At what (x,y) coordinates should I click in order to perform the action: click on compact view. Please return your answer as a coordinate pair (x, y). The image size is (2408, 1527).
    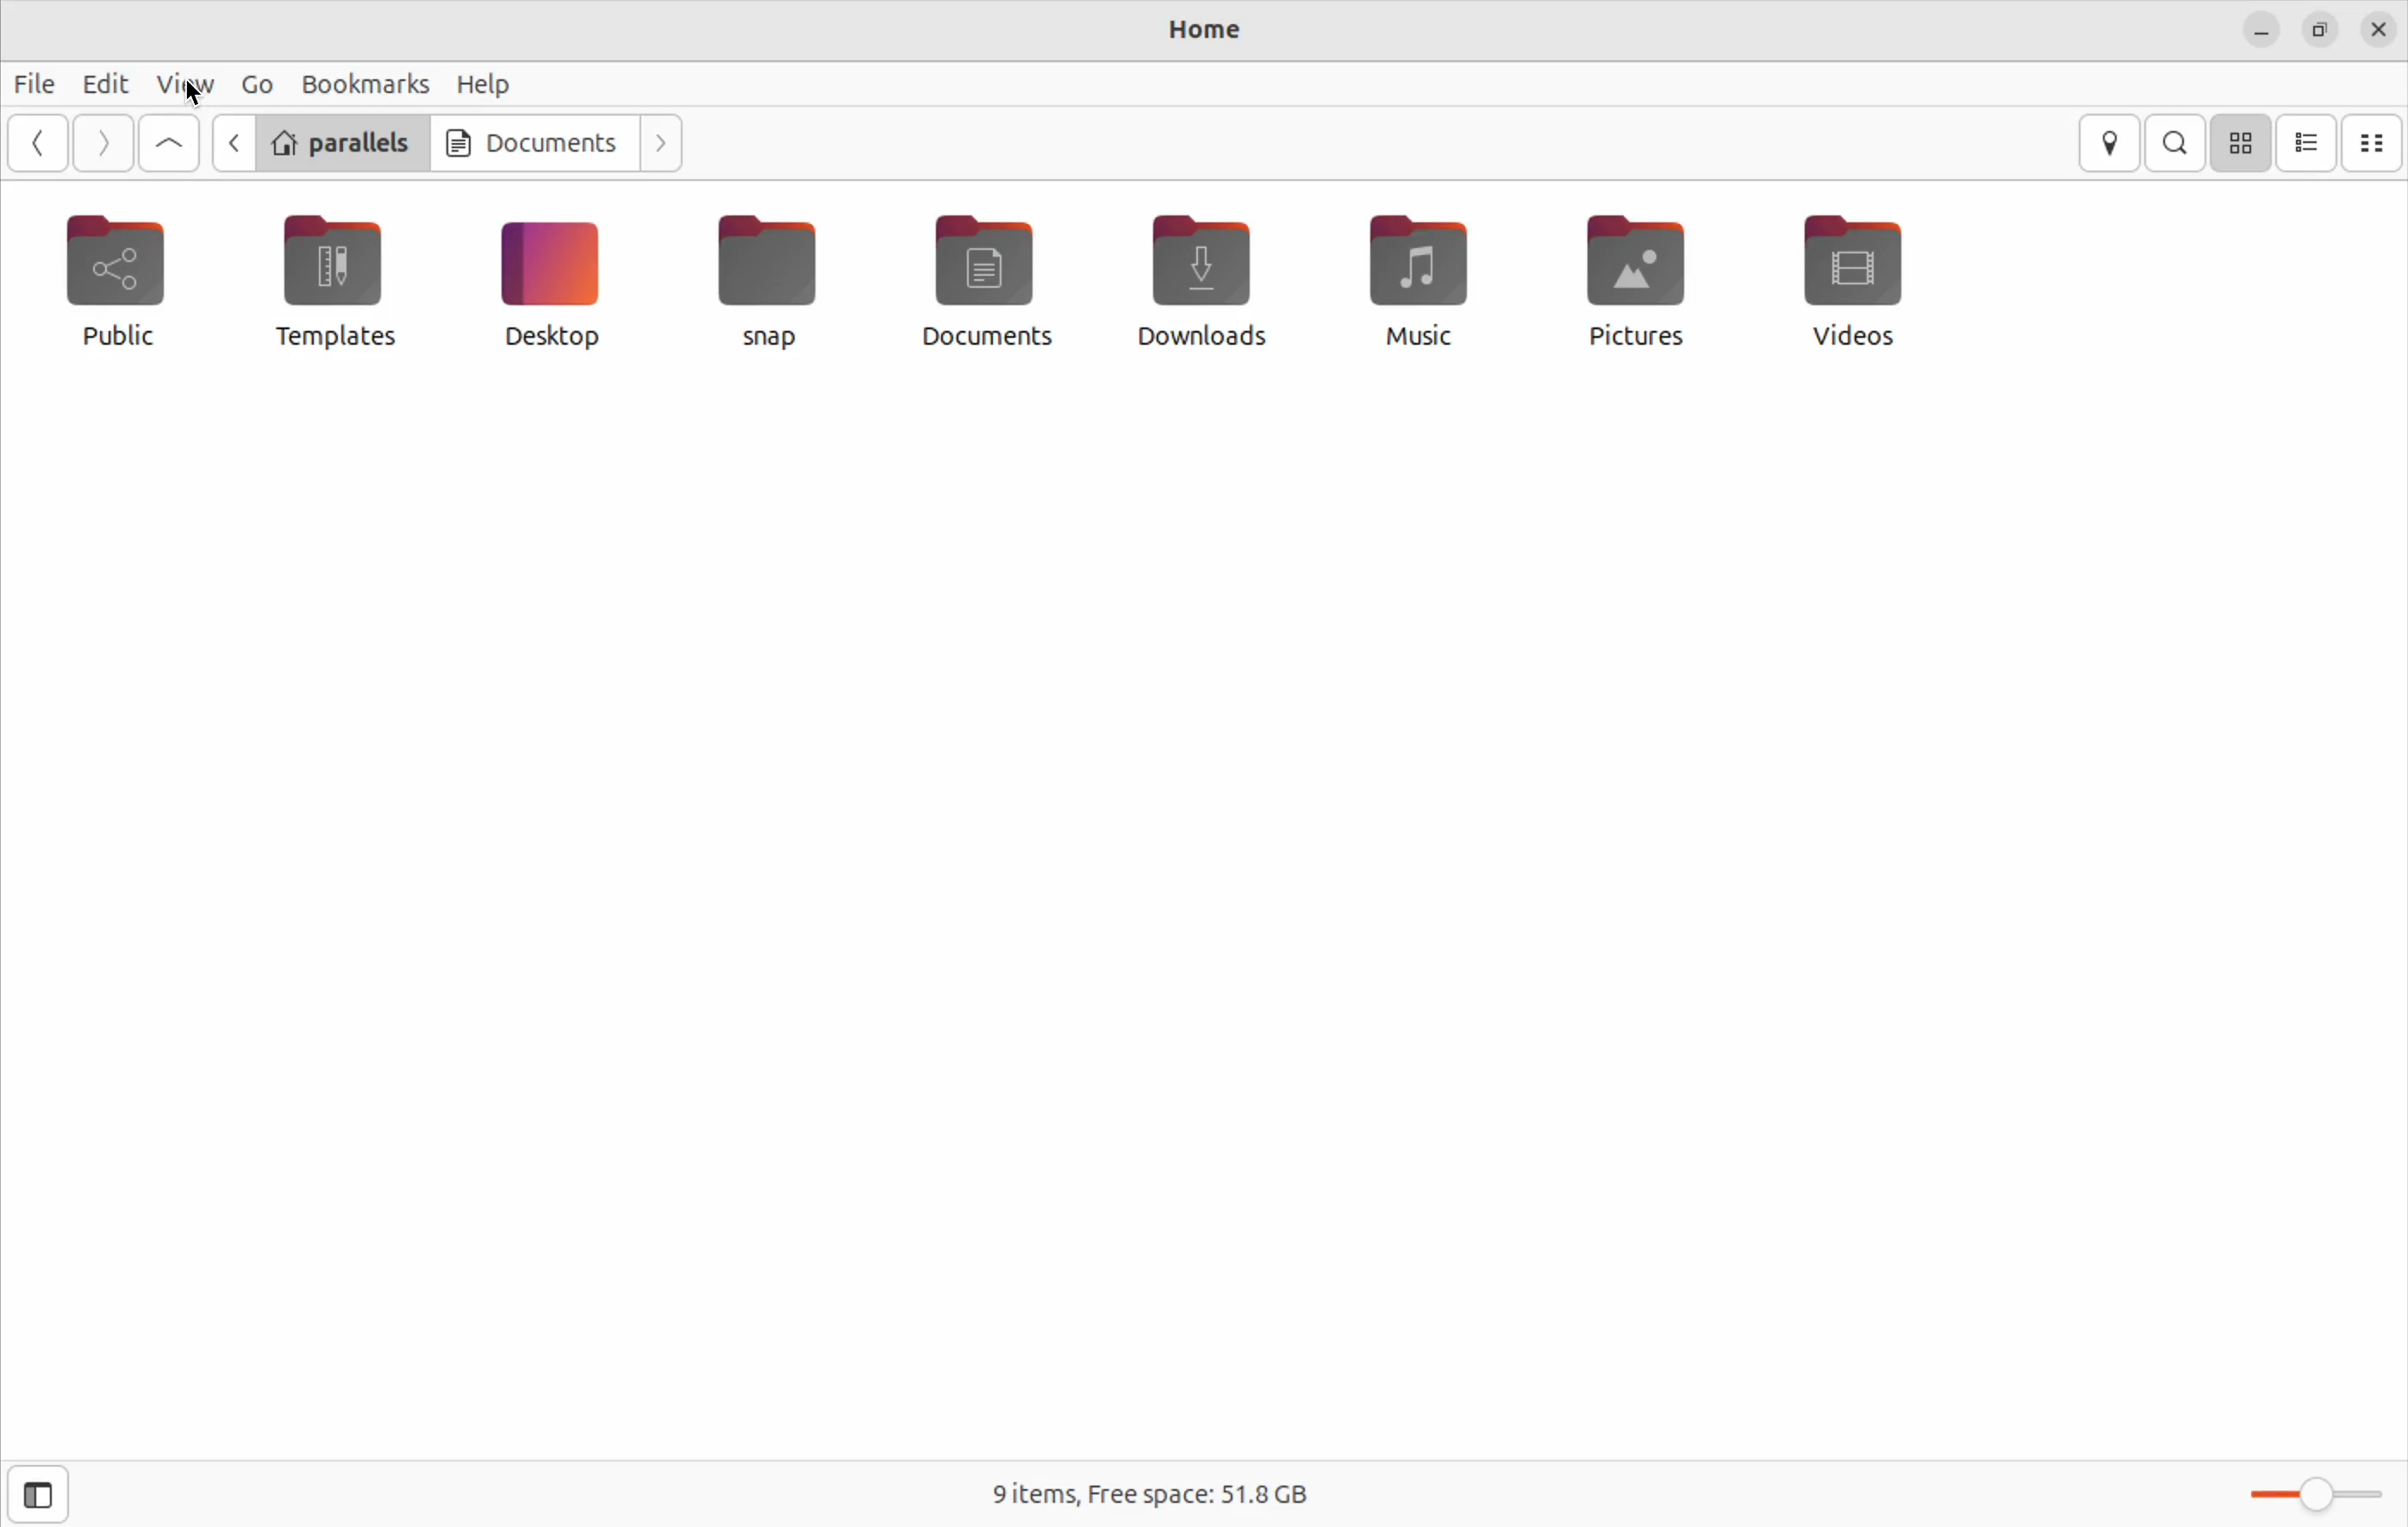
    Looking at the image, I should click on (2375, 140).